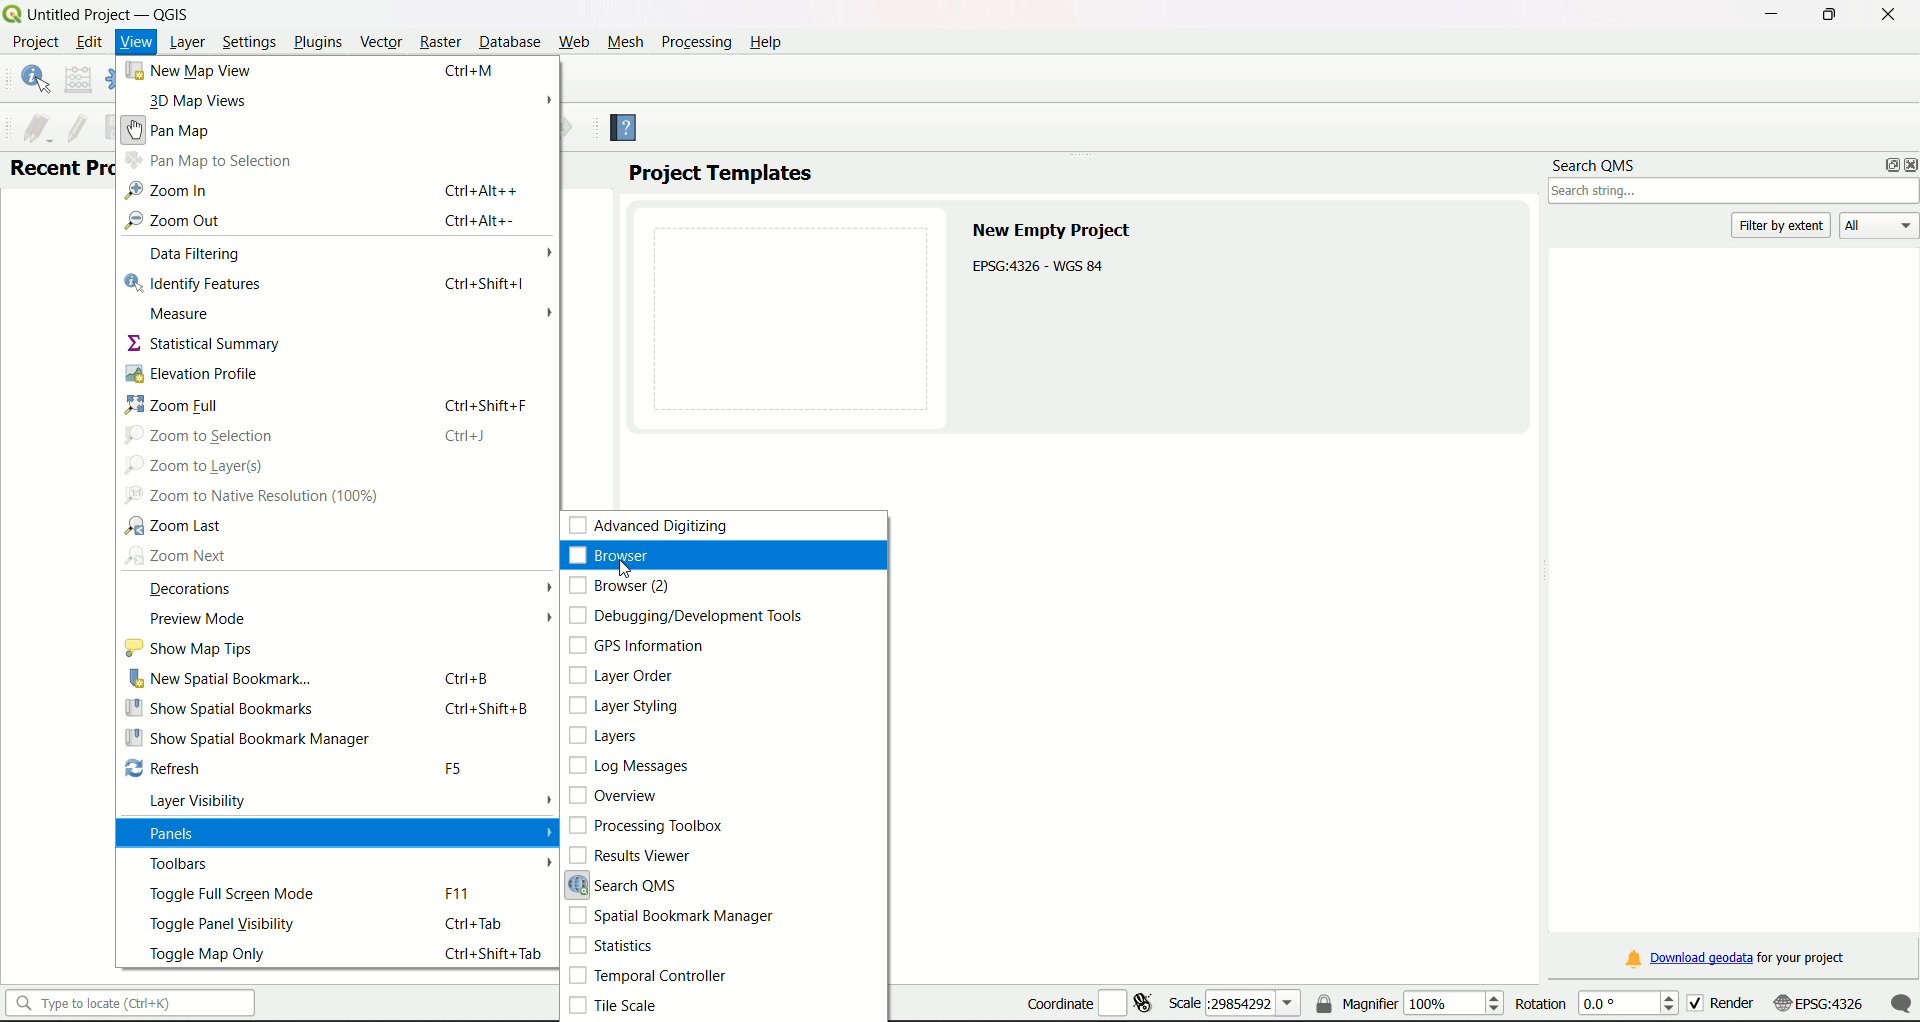 This screenshot has width=1920, height=1022. What do you see at coordinates (1234, 1004) in the screenshot?
I see `scale` at bounding box center [1234, 1004].